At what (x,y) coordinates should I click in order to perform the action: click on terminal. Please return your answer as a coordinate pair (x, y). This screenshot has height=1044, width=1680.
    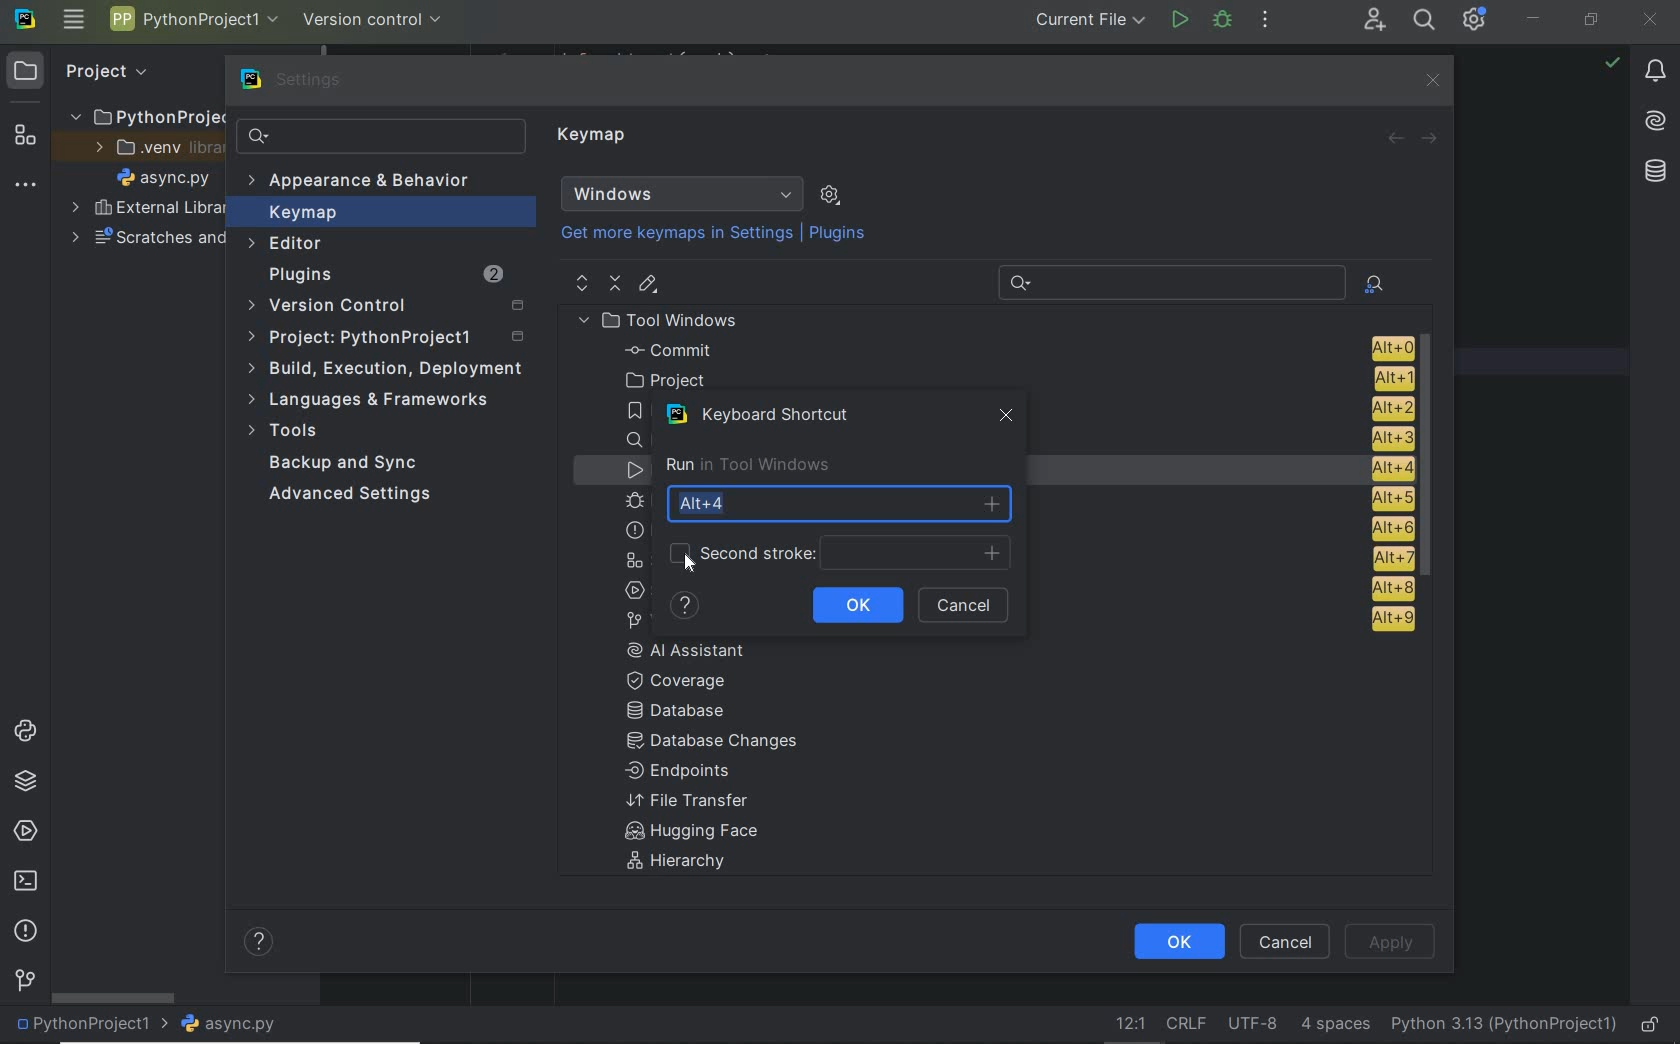
    Looking at the image, I should click on (24, 882).